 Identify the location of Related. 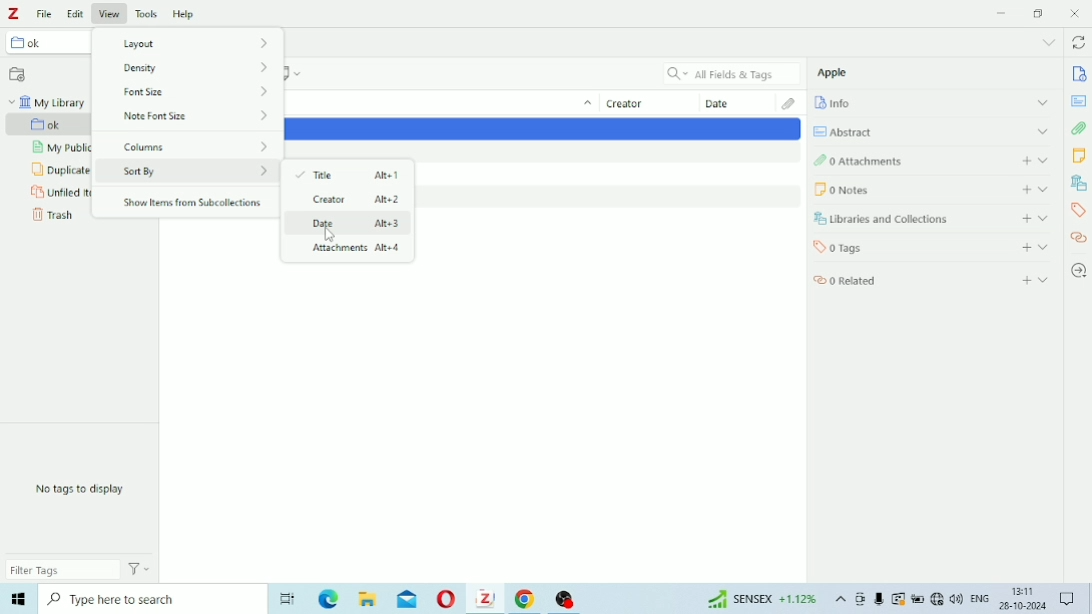
(1079, 241).